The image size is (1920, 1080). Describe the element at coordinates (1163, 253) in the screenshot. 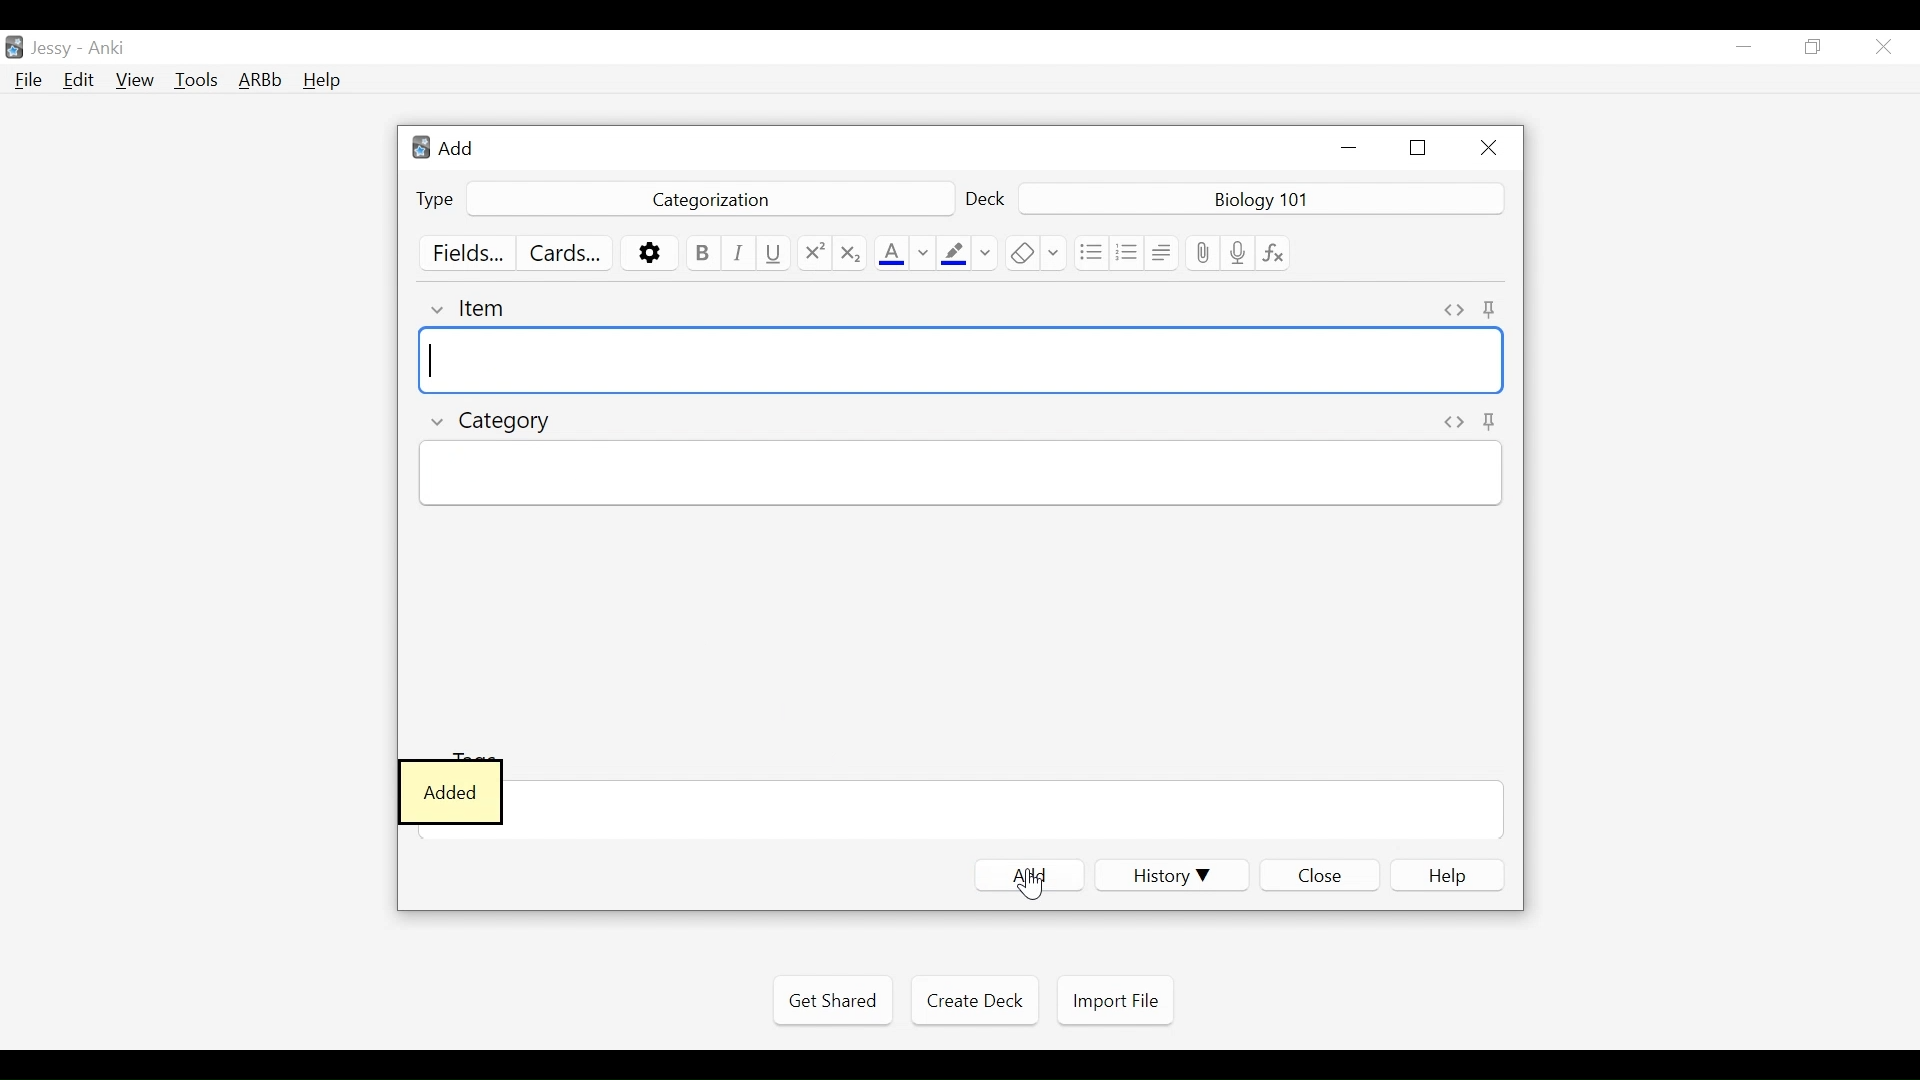

I see `Alignment` at that location.